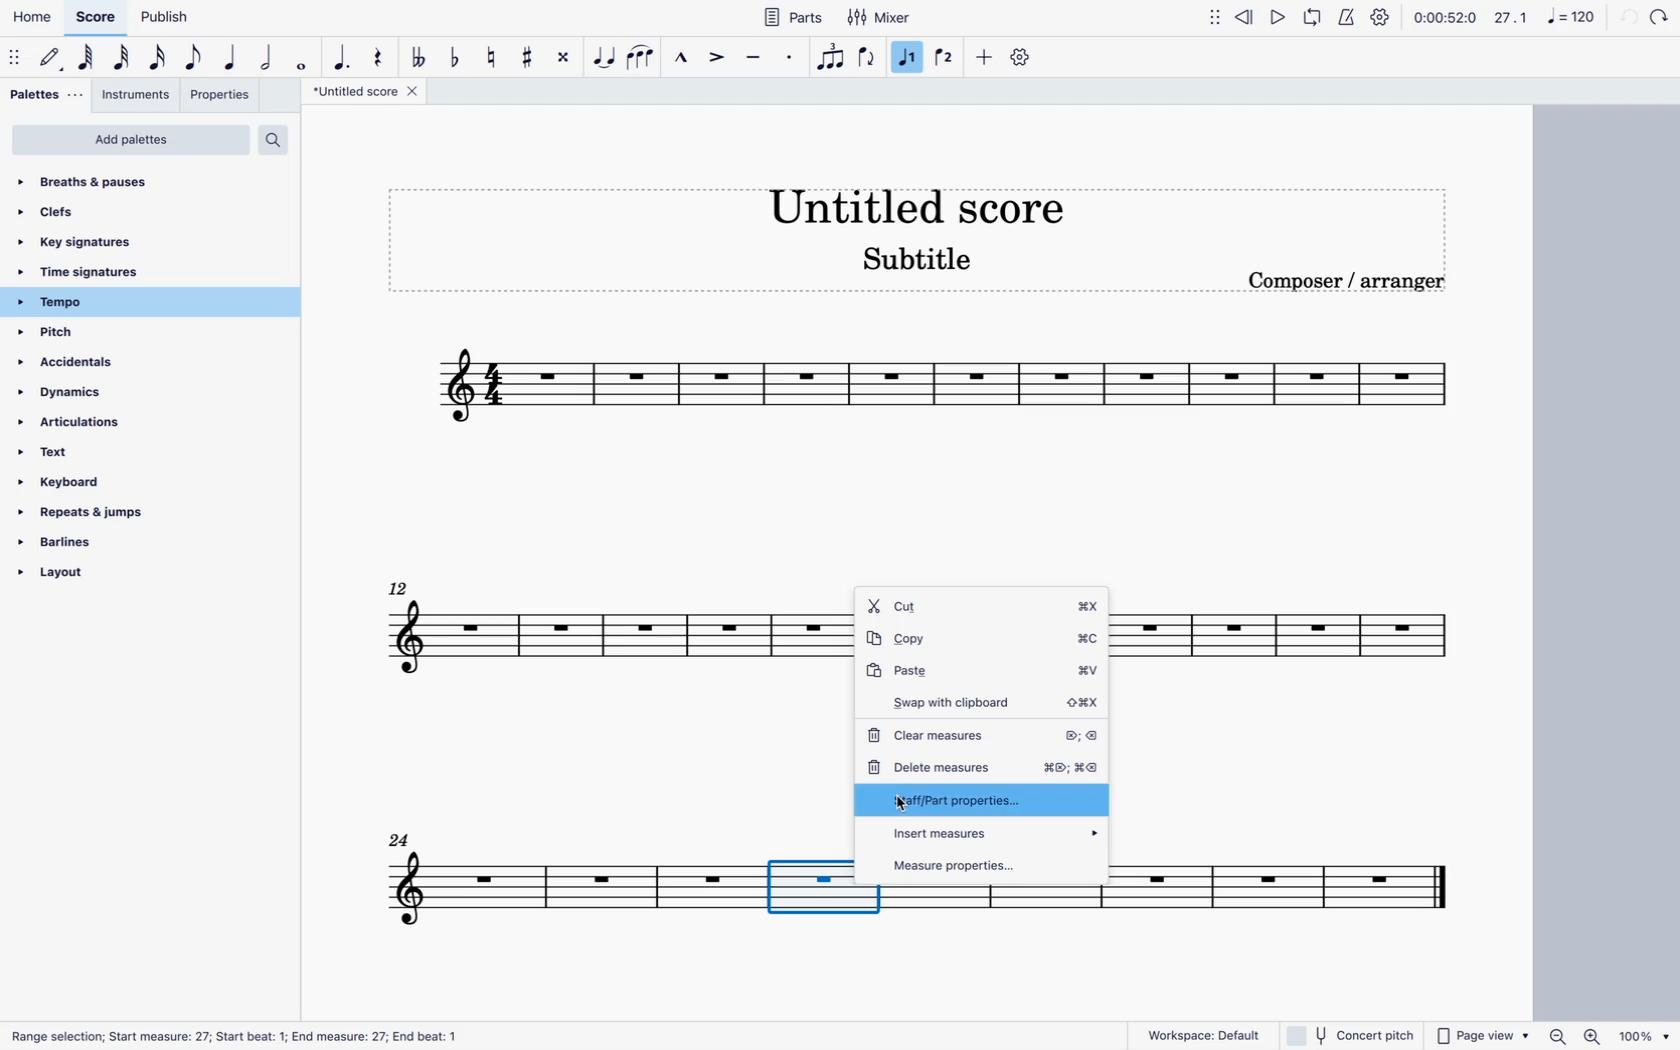  What do you see at coordinates (79, 218) in the screenshot?
I see `clefs` at bounding box center [79, 218].